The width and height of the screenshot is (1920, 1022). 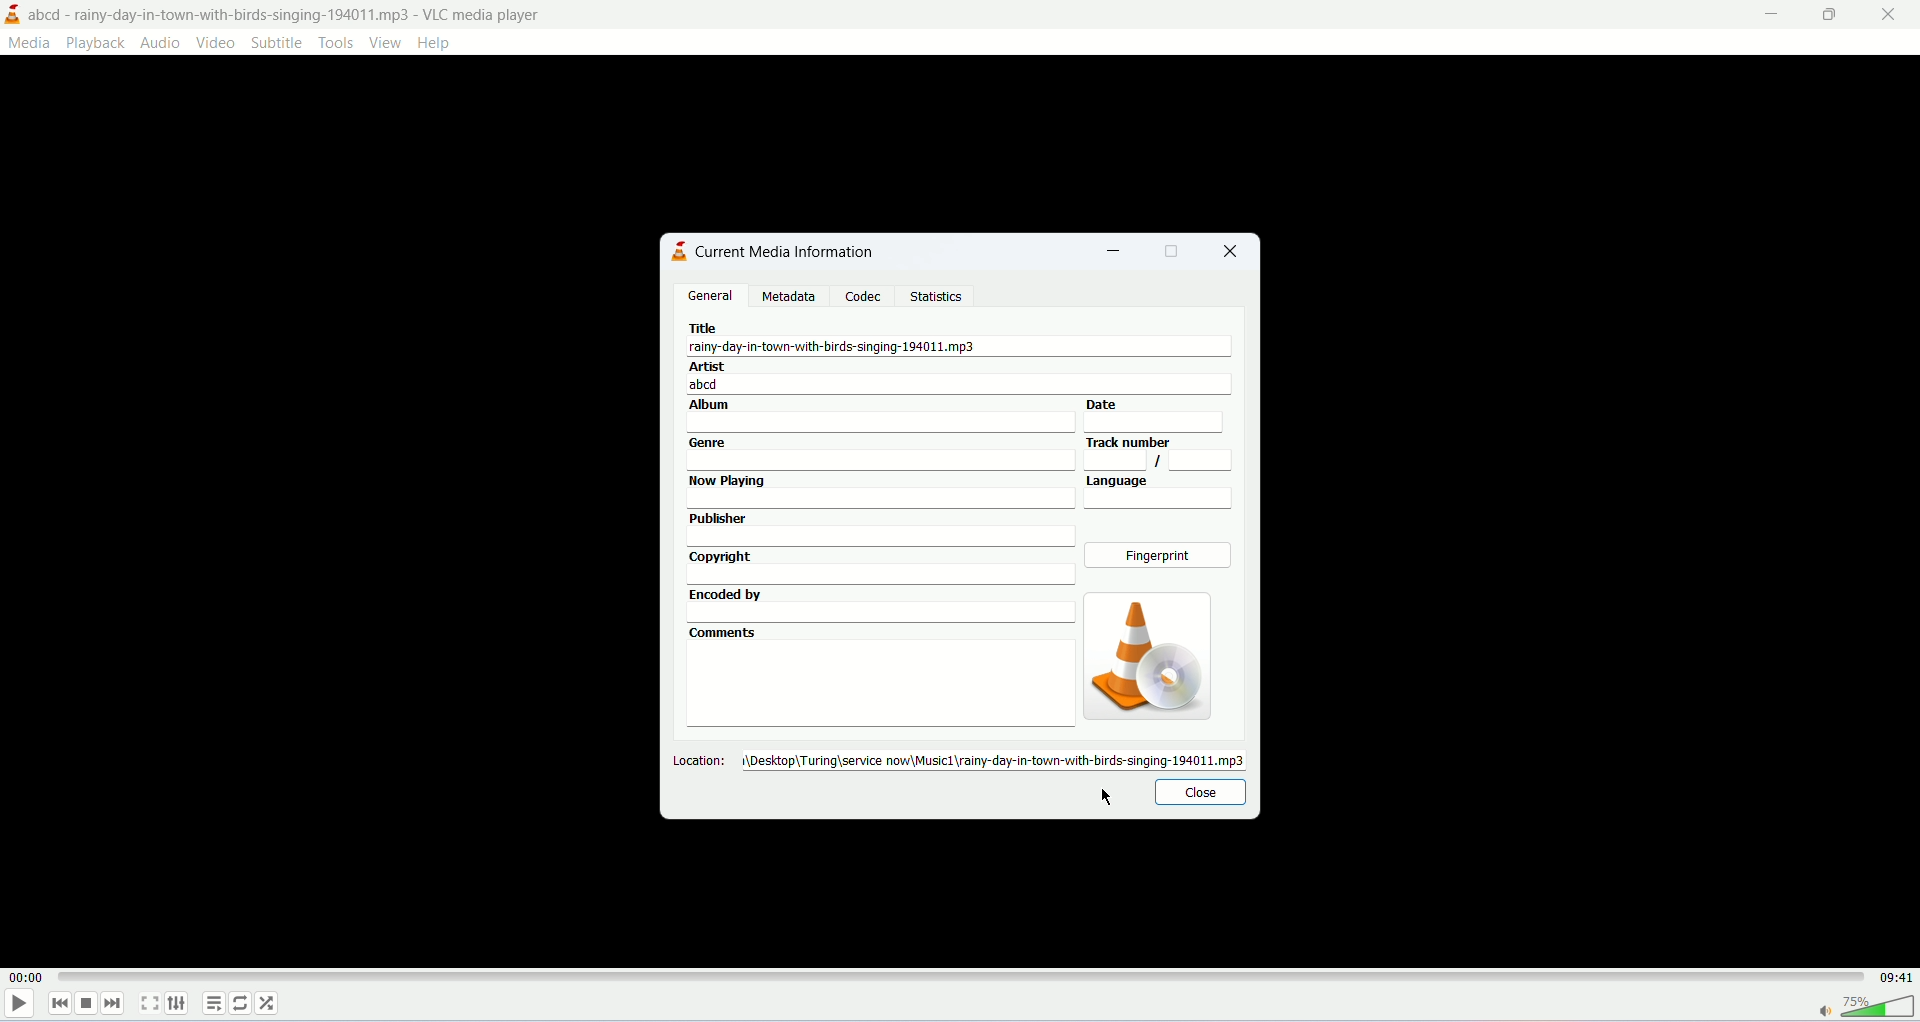 What do you see at coordinates (87, 1001) in the screenshot?
I see `stop` at bounding box center [87, 1001].